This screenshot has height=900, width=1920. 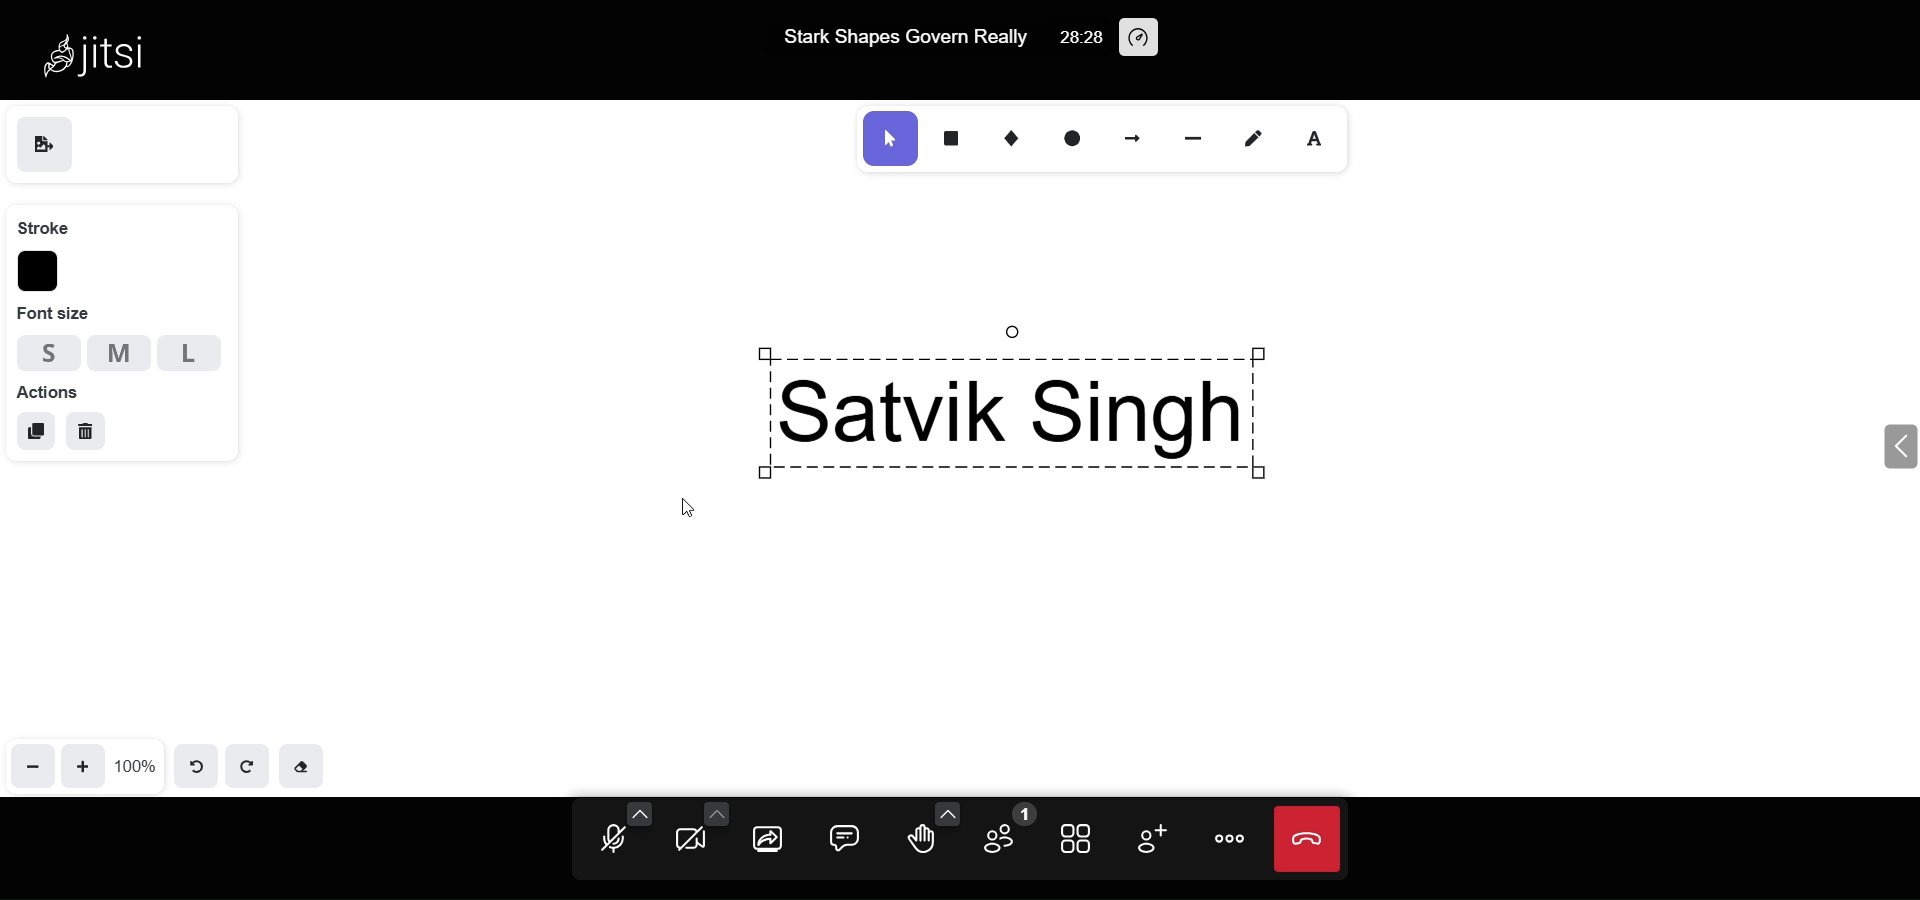 What do you see at coordinates (892, 137) in the screenshot?
I see `select` at bounding box center [892, 137].